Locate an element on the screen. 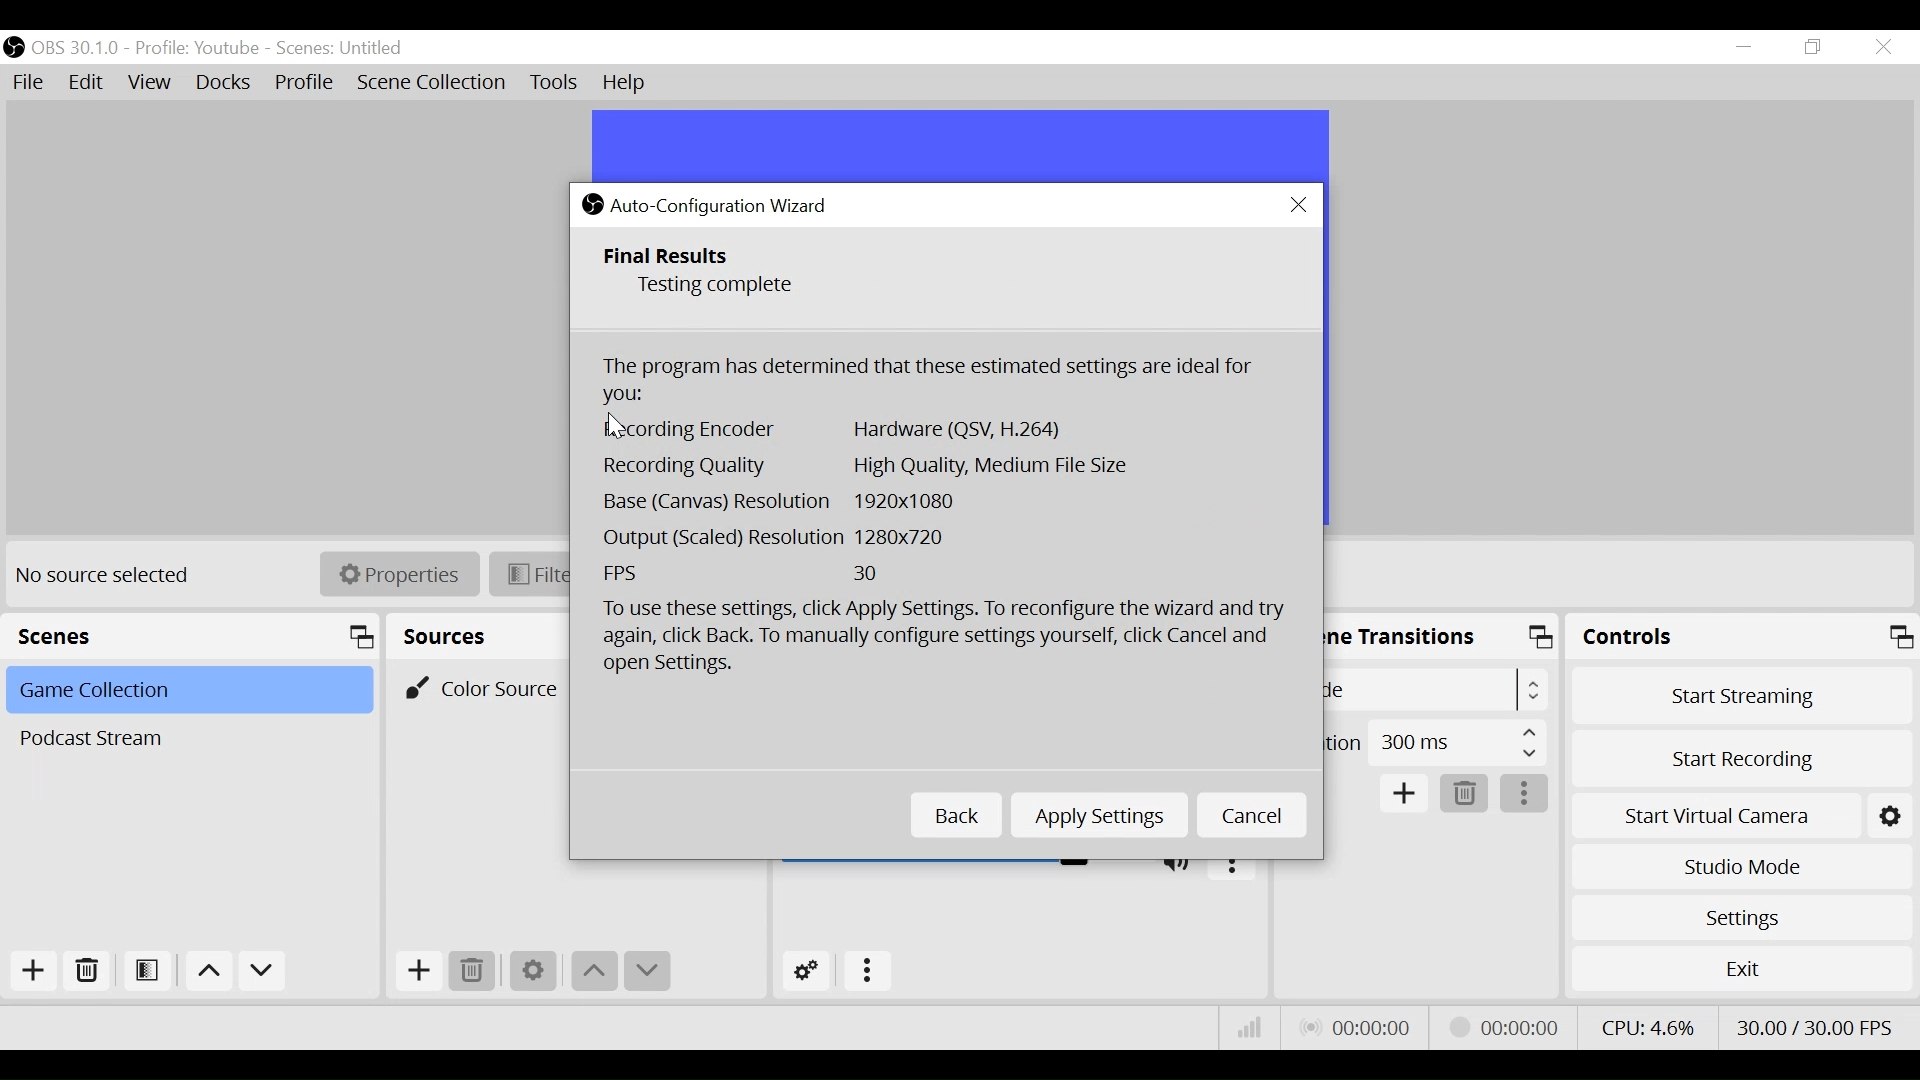 The height and width of the screenshot is (1080, 1920). Remove is located at coordinates (85, 971).